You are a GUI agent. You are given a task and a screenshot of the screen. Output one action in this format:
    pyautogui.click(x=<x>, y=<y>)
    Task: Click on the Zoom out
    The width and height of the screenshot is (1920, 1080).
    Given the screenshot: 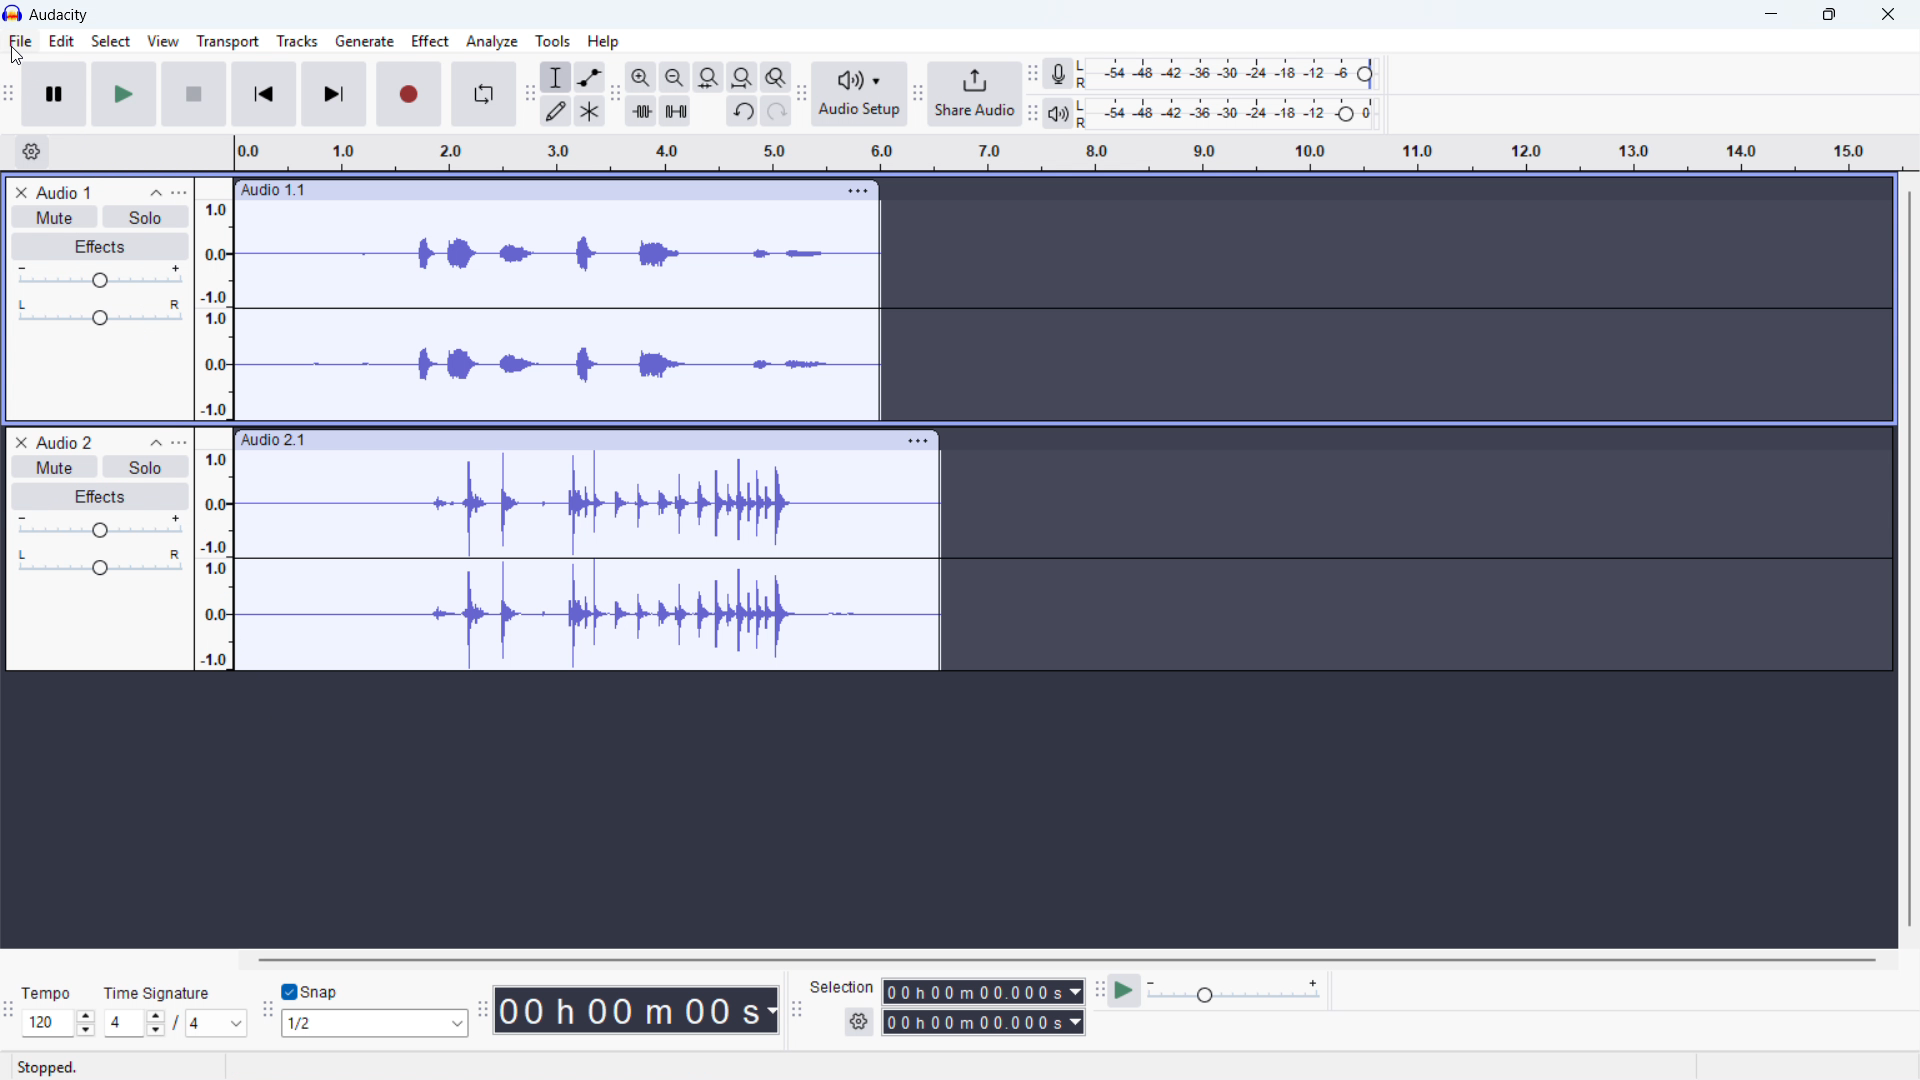 What is the action you would take?
    pyautogui.click(x=675, y=77)
    